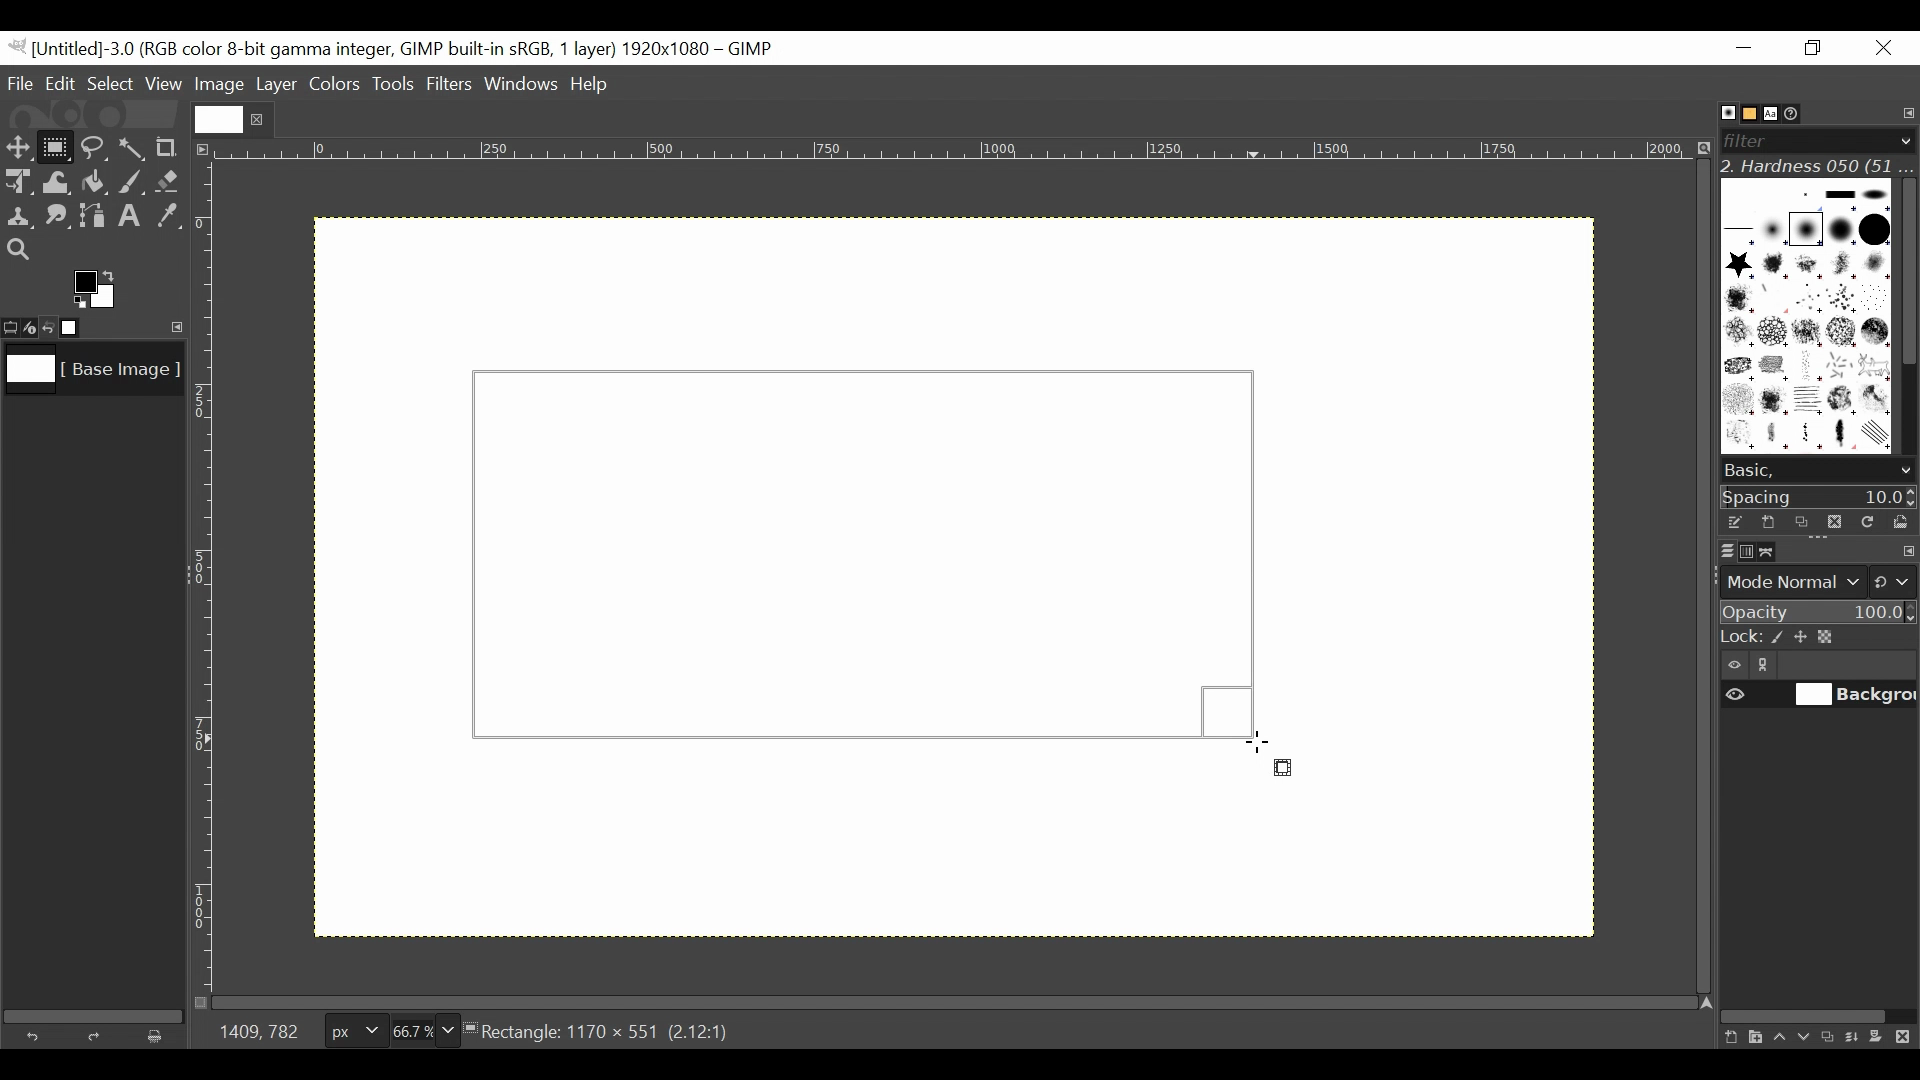  Describe the element at coordinates (1799, 112) in the screenshot. I see `Document History` at that location.